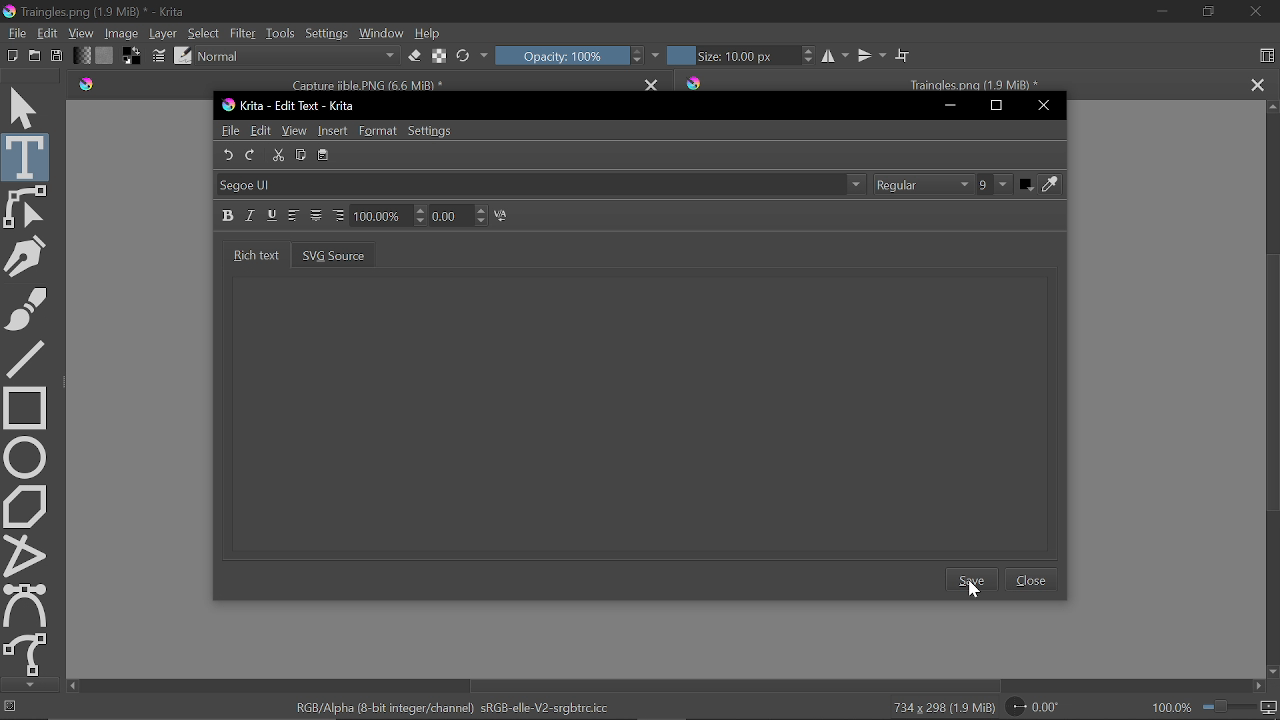 The height and width of the screenshot is (720, 1280). What do you see at coordinates (558, 56) in the screenshot?
I see `Opacity: 100%` at bounding box center [558, 56].